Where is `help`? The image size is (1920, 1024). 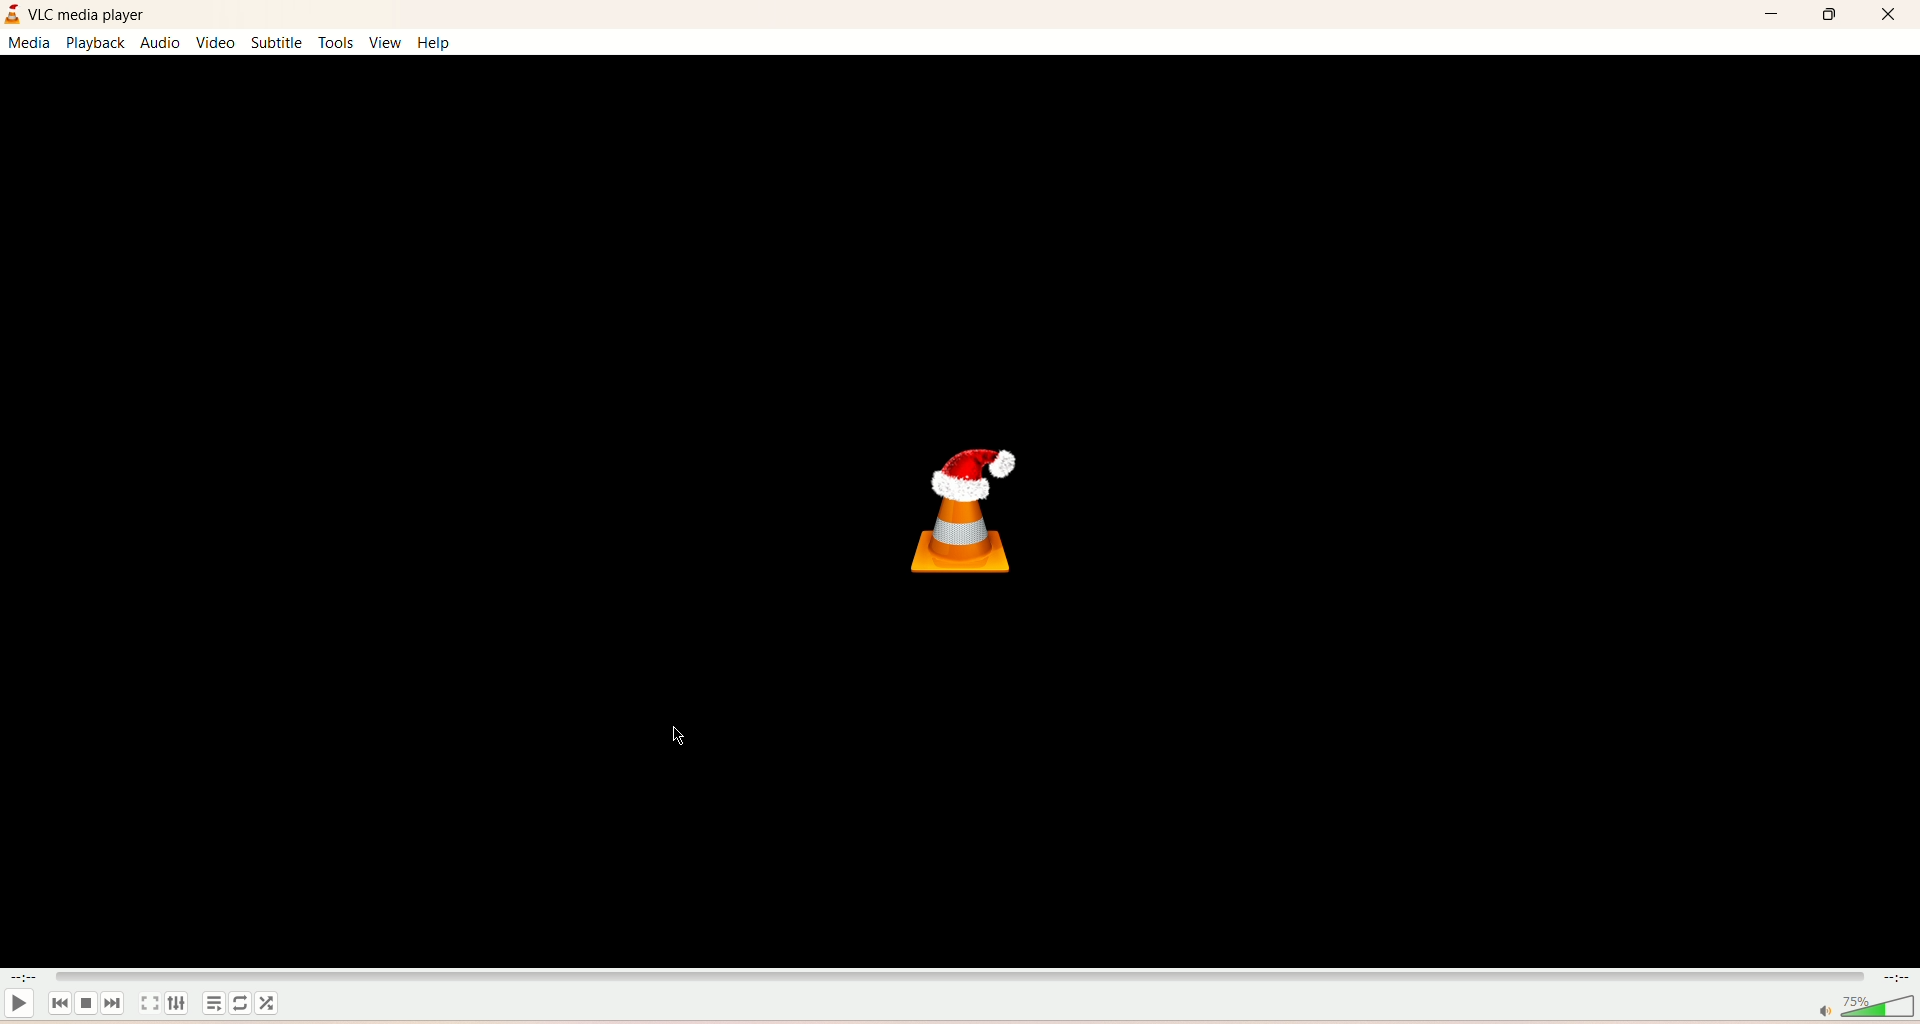 help is located at coordinates (433, 41).